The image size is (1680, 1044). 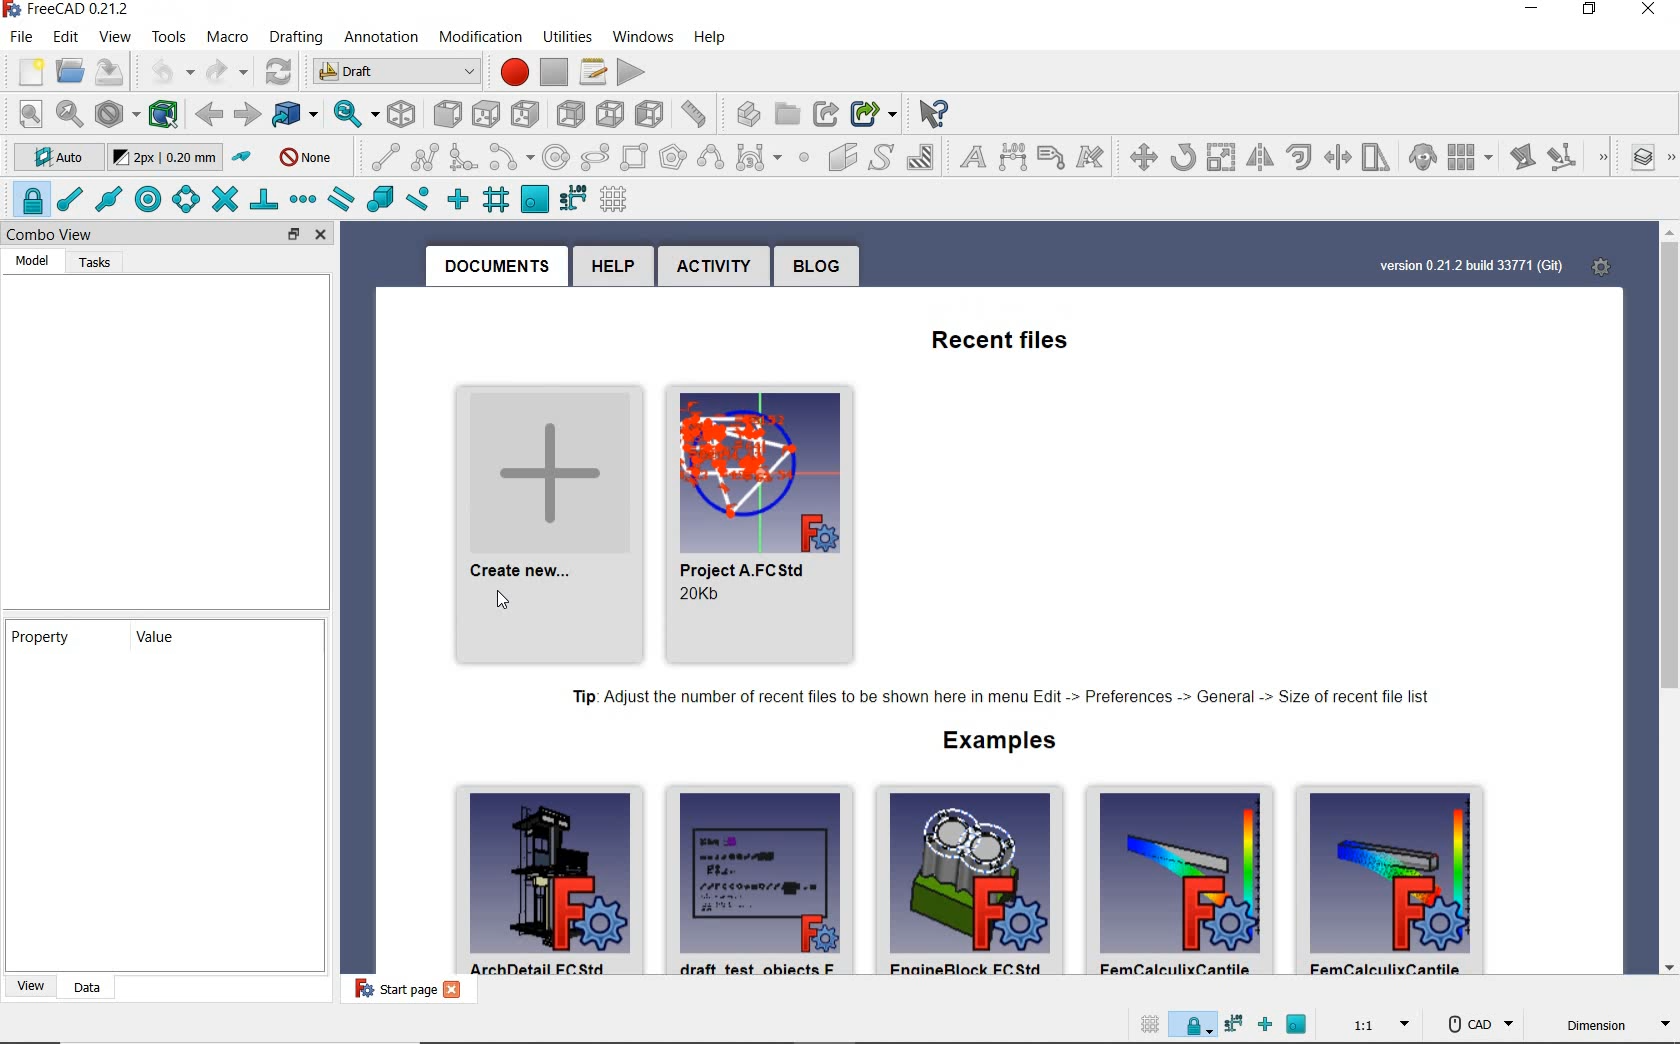 I want to click on offset, so click(x=1298, y=156).